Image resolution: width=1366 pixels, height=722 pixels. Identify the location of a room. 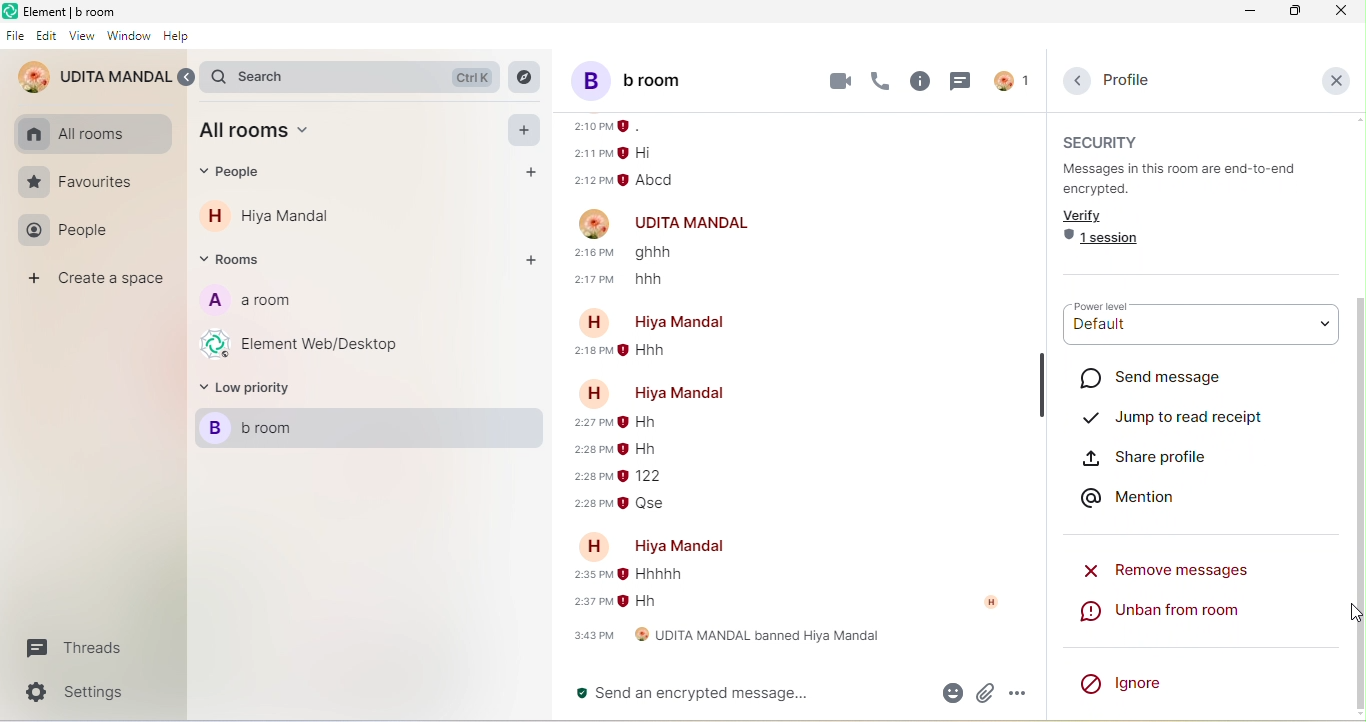
(247, 303).